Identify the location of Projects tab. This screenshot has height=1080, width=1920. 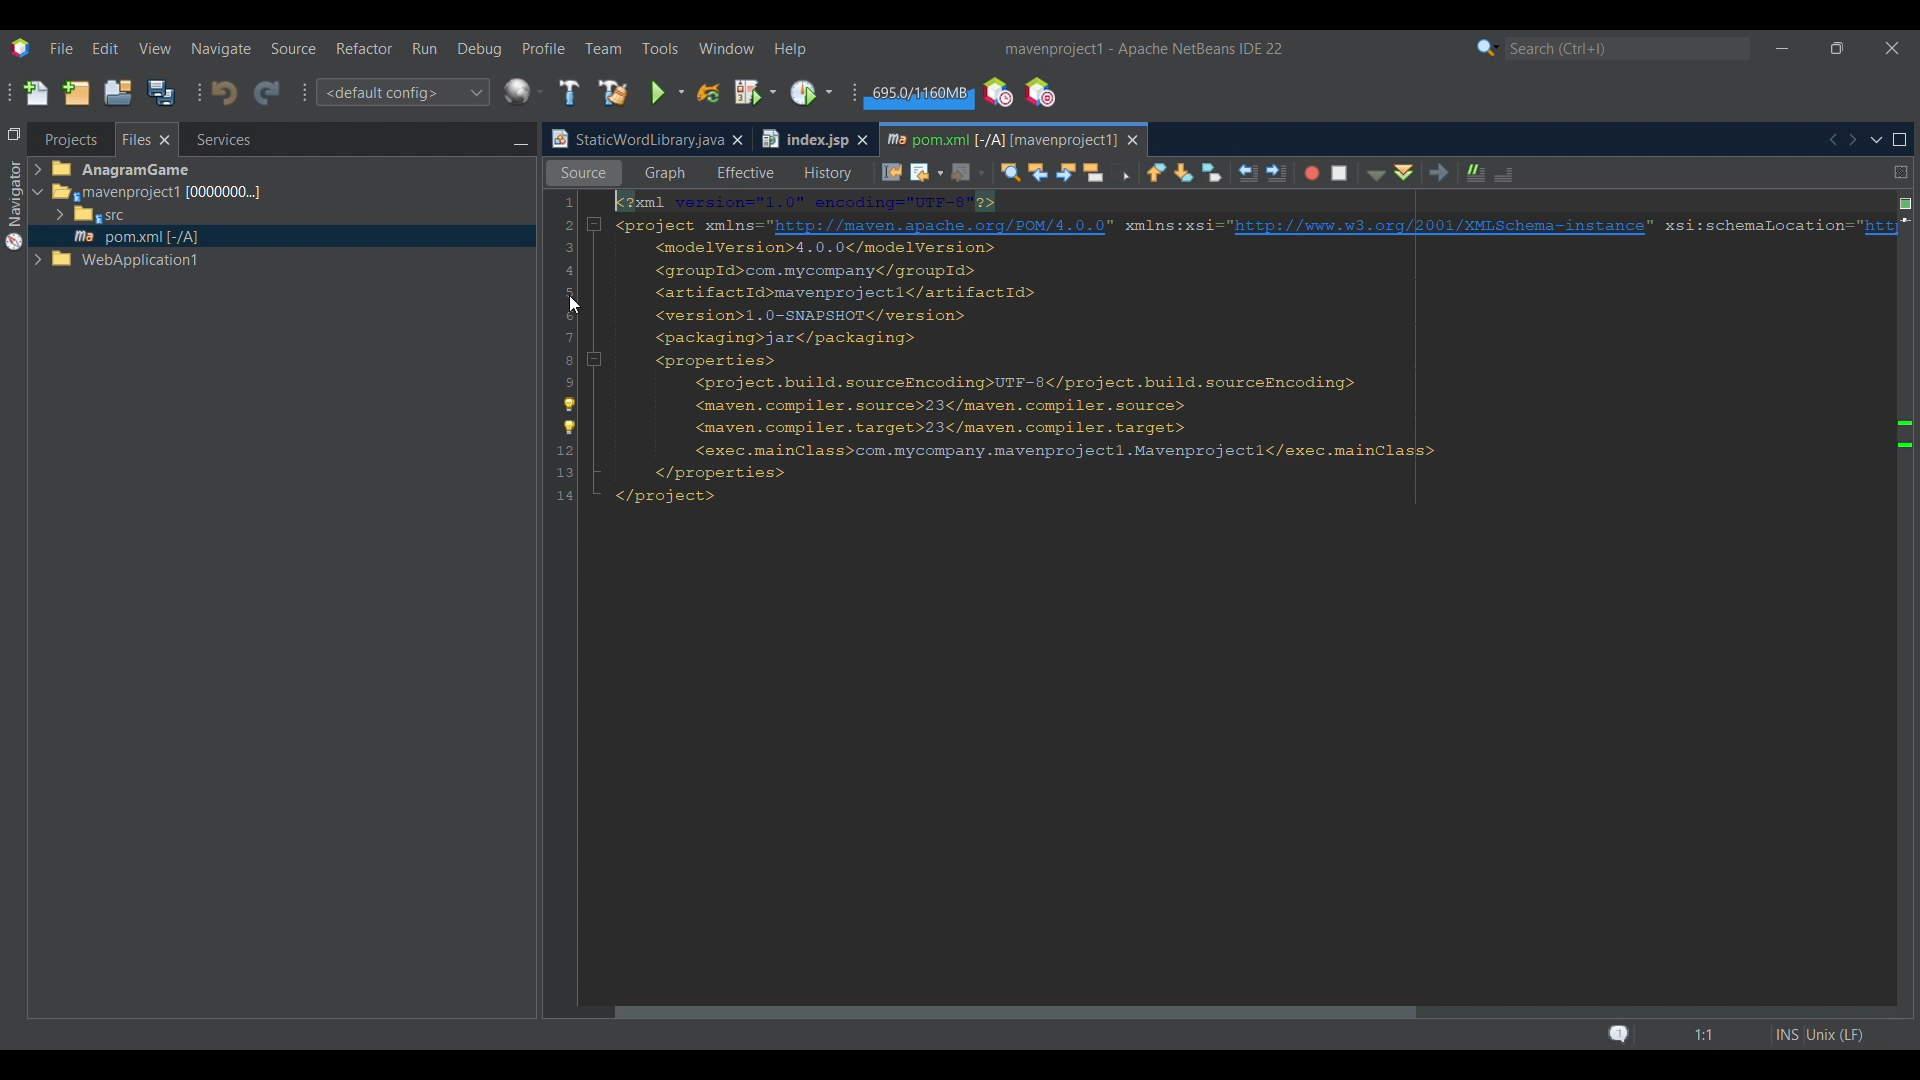
(70, 139).